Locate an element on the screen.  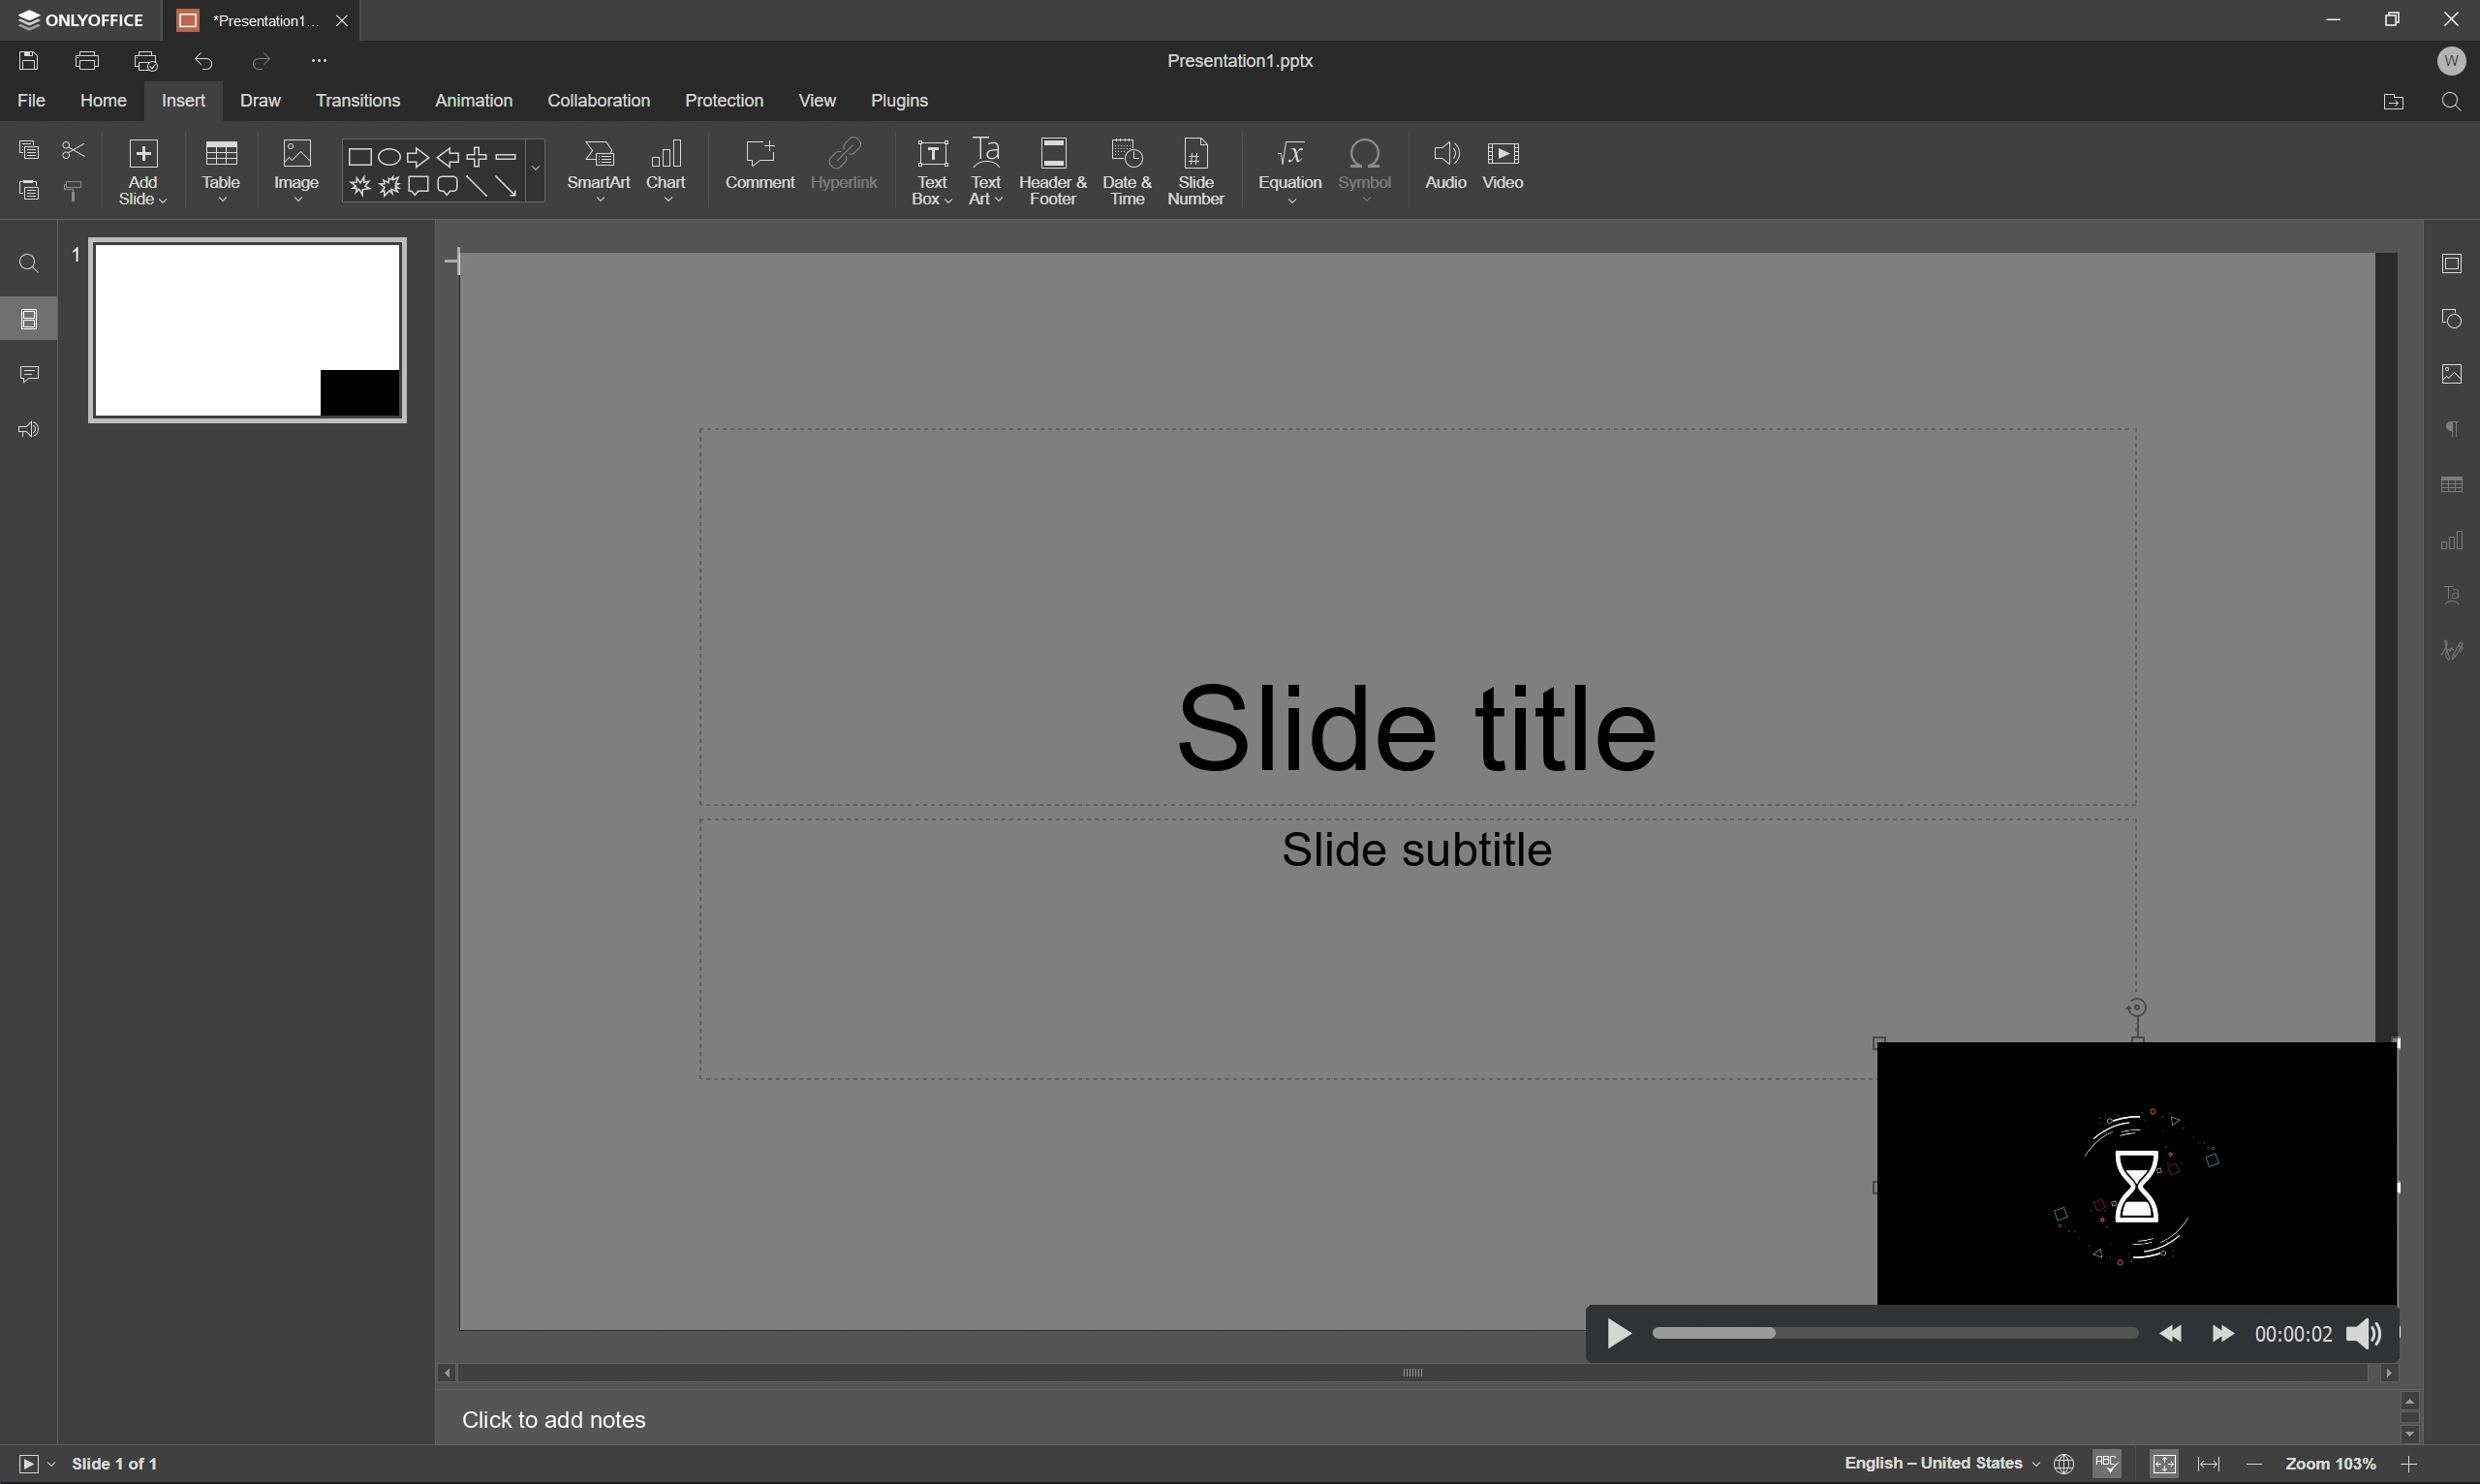
fit to slide is located at coordinates (2162, 1465).